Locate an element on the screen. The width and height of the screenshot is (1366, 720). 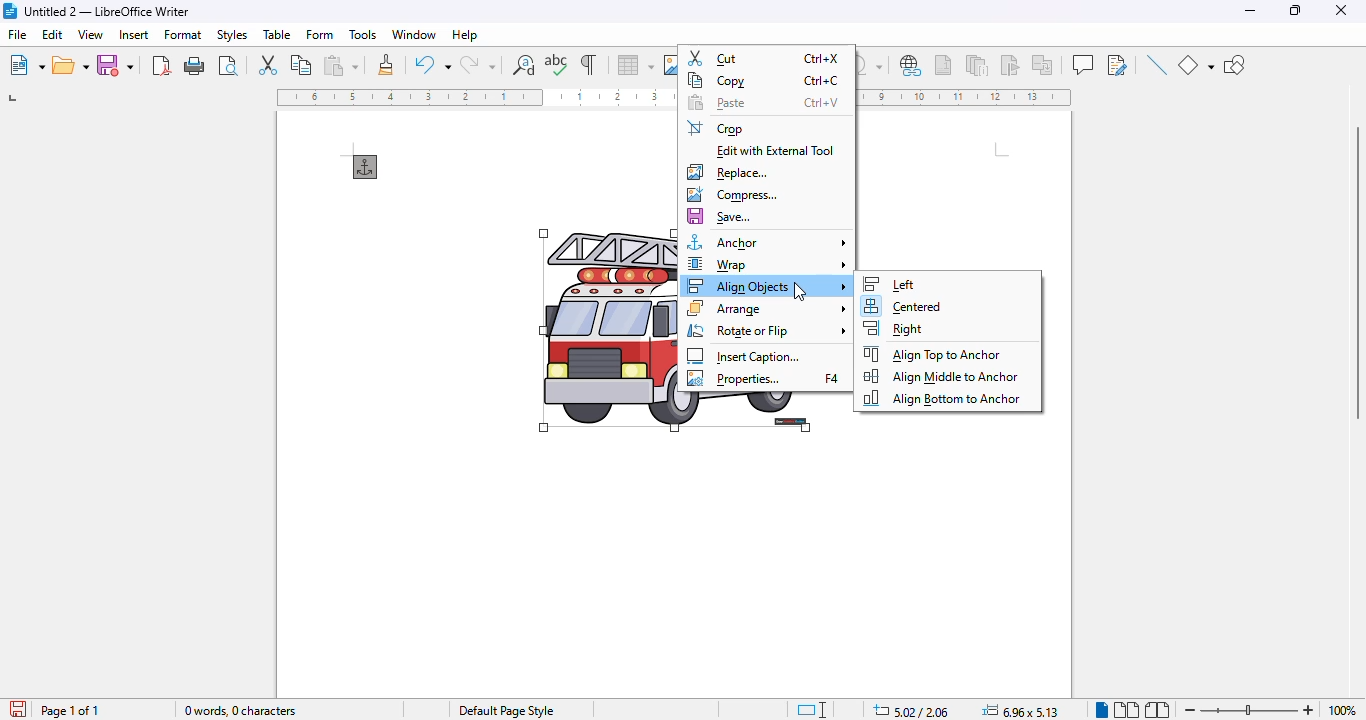
file is located at coordinates (18, 33).